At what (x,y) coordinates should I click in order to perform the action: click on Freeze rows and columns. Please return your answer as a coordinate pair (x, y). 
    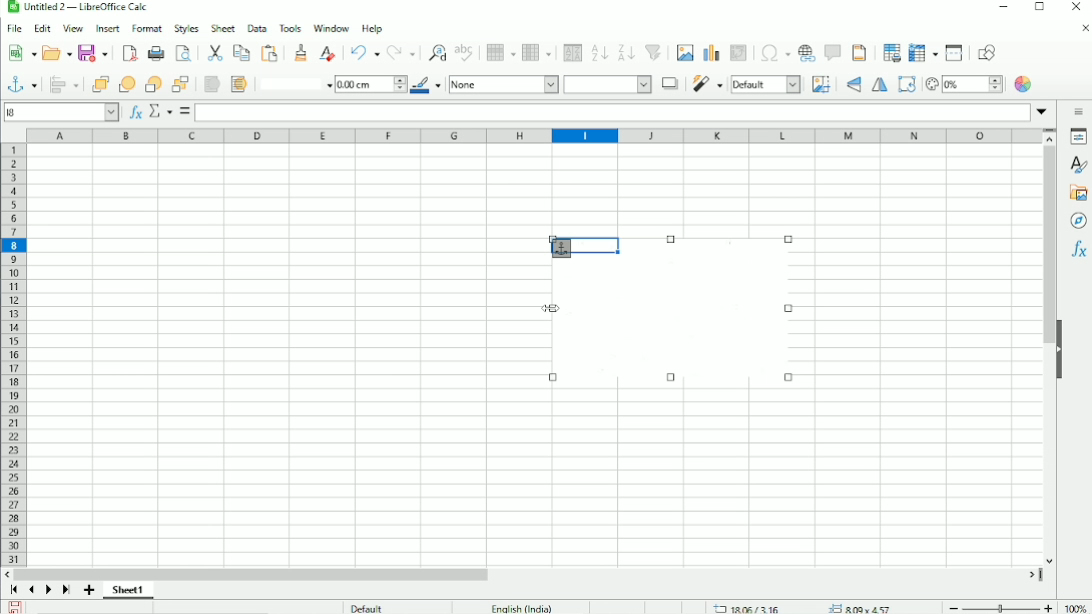
    Looking at the image, I should click on (921, 53).